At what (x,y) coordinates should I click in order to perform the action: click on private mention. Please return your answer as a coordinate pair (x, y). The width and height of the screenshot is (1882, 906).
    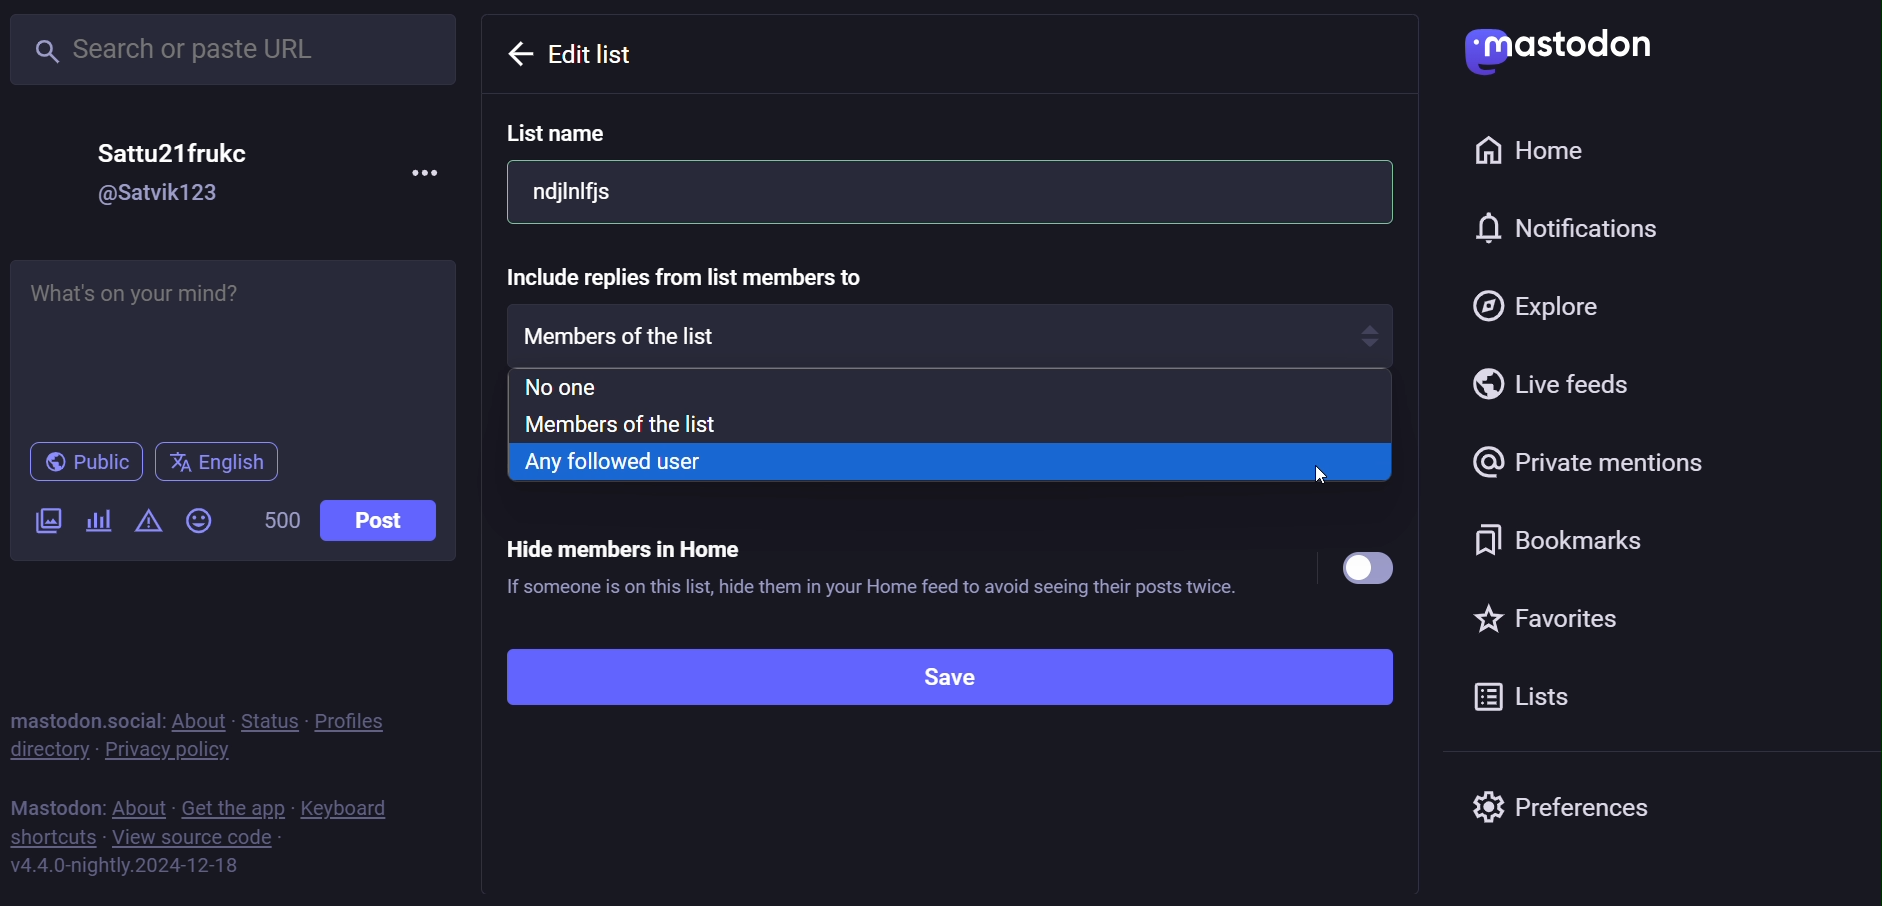
    Looking at the image, I should click on (1594, 465).